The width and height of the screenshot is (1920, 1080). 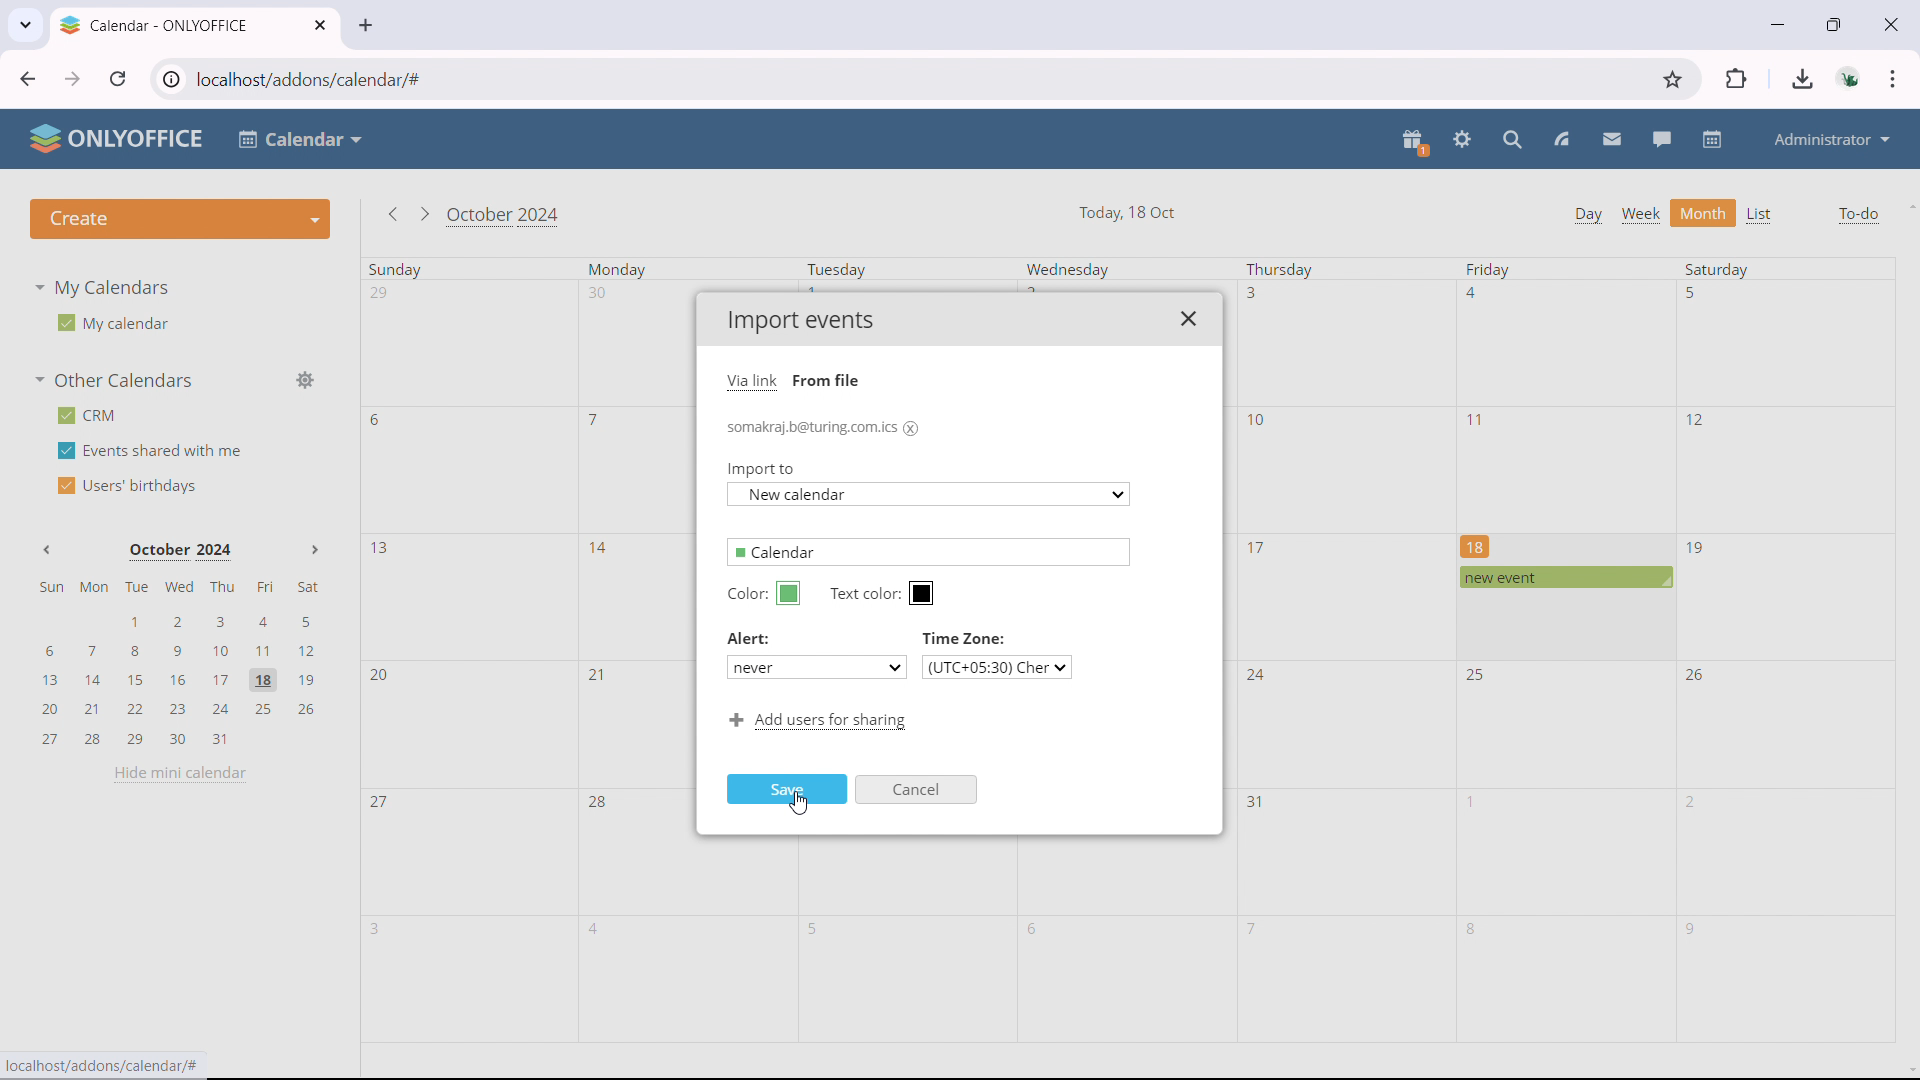 What do you see at coordinates (383, 676) in the screenshot?
I see `20` at bounding box center [383, 676].